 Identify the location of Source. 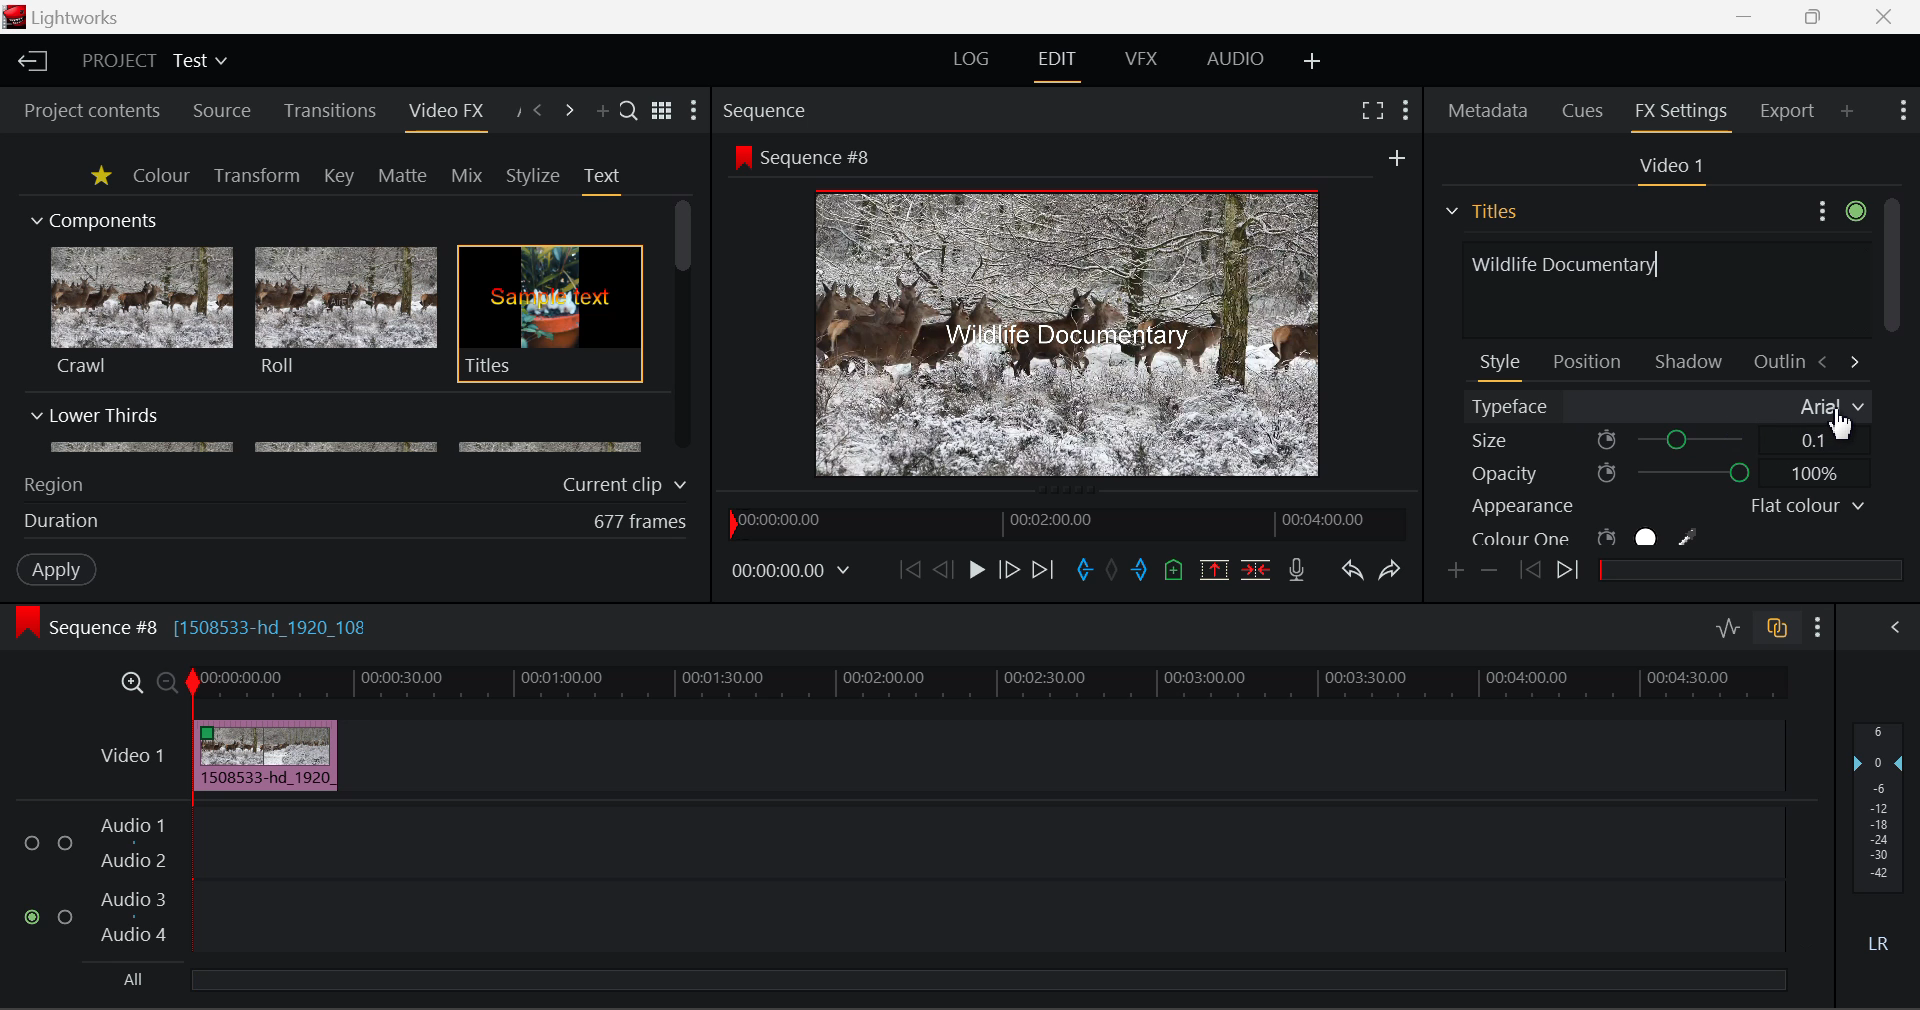
(222, 113).